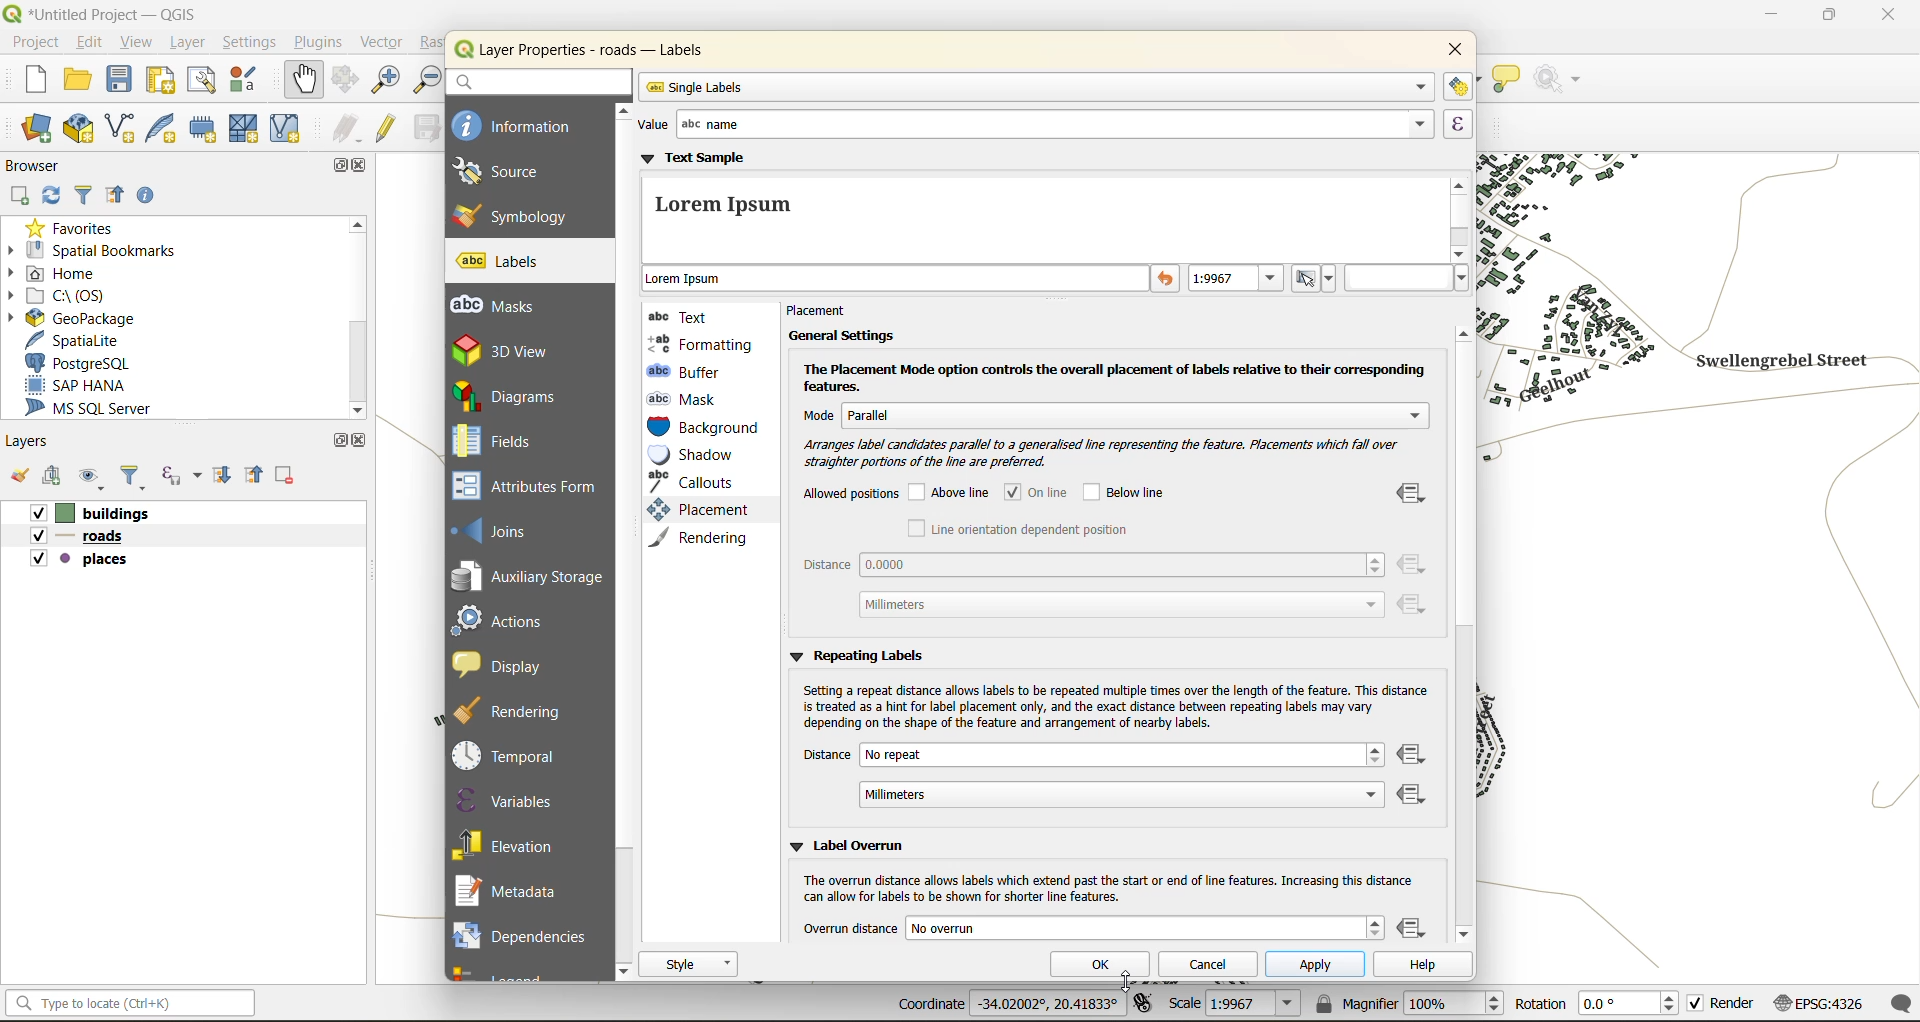 The width and height of the screenshot is (1920, 1022). What do you see at coordinates (1107, 966) in the screenshot?
I see `ok` at bounding box center [1107, 966].